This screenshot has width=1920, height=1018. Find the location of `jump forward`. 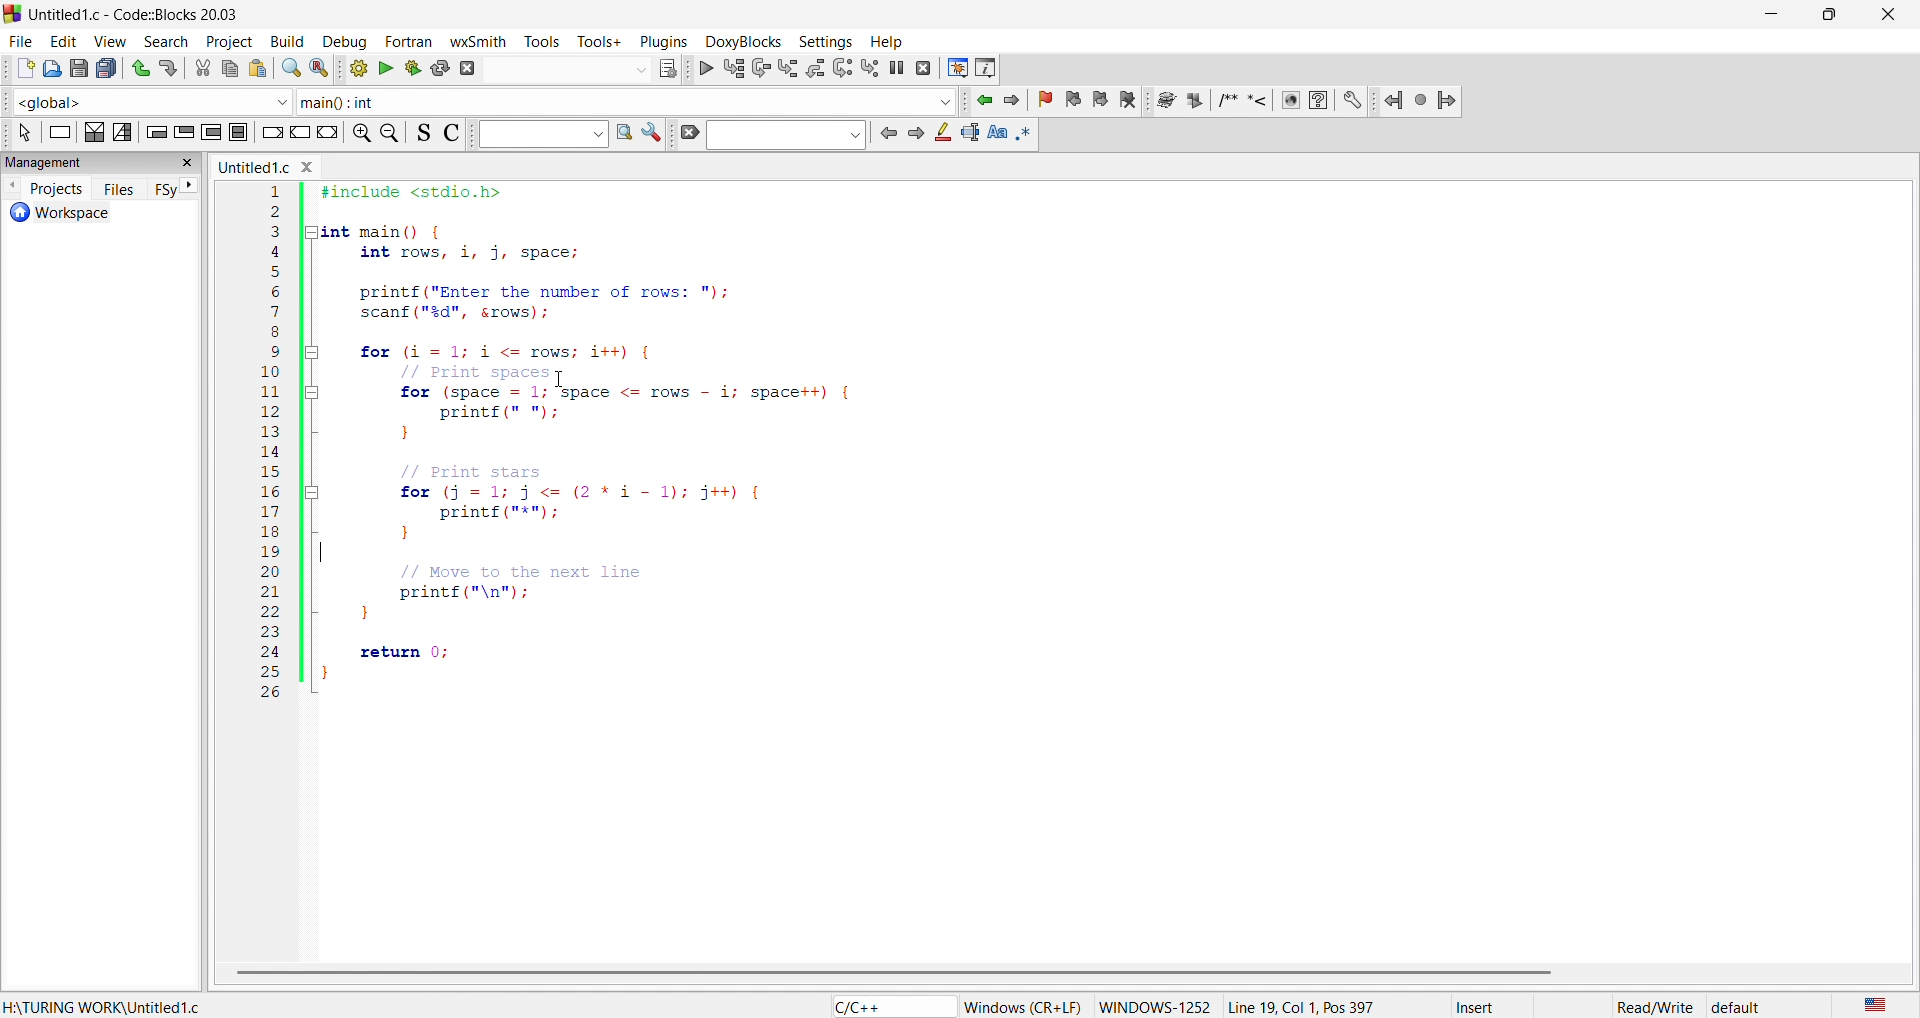

jump forward is located at coordinates (1450, 98).